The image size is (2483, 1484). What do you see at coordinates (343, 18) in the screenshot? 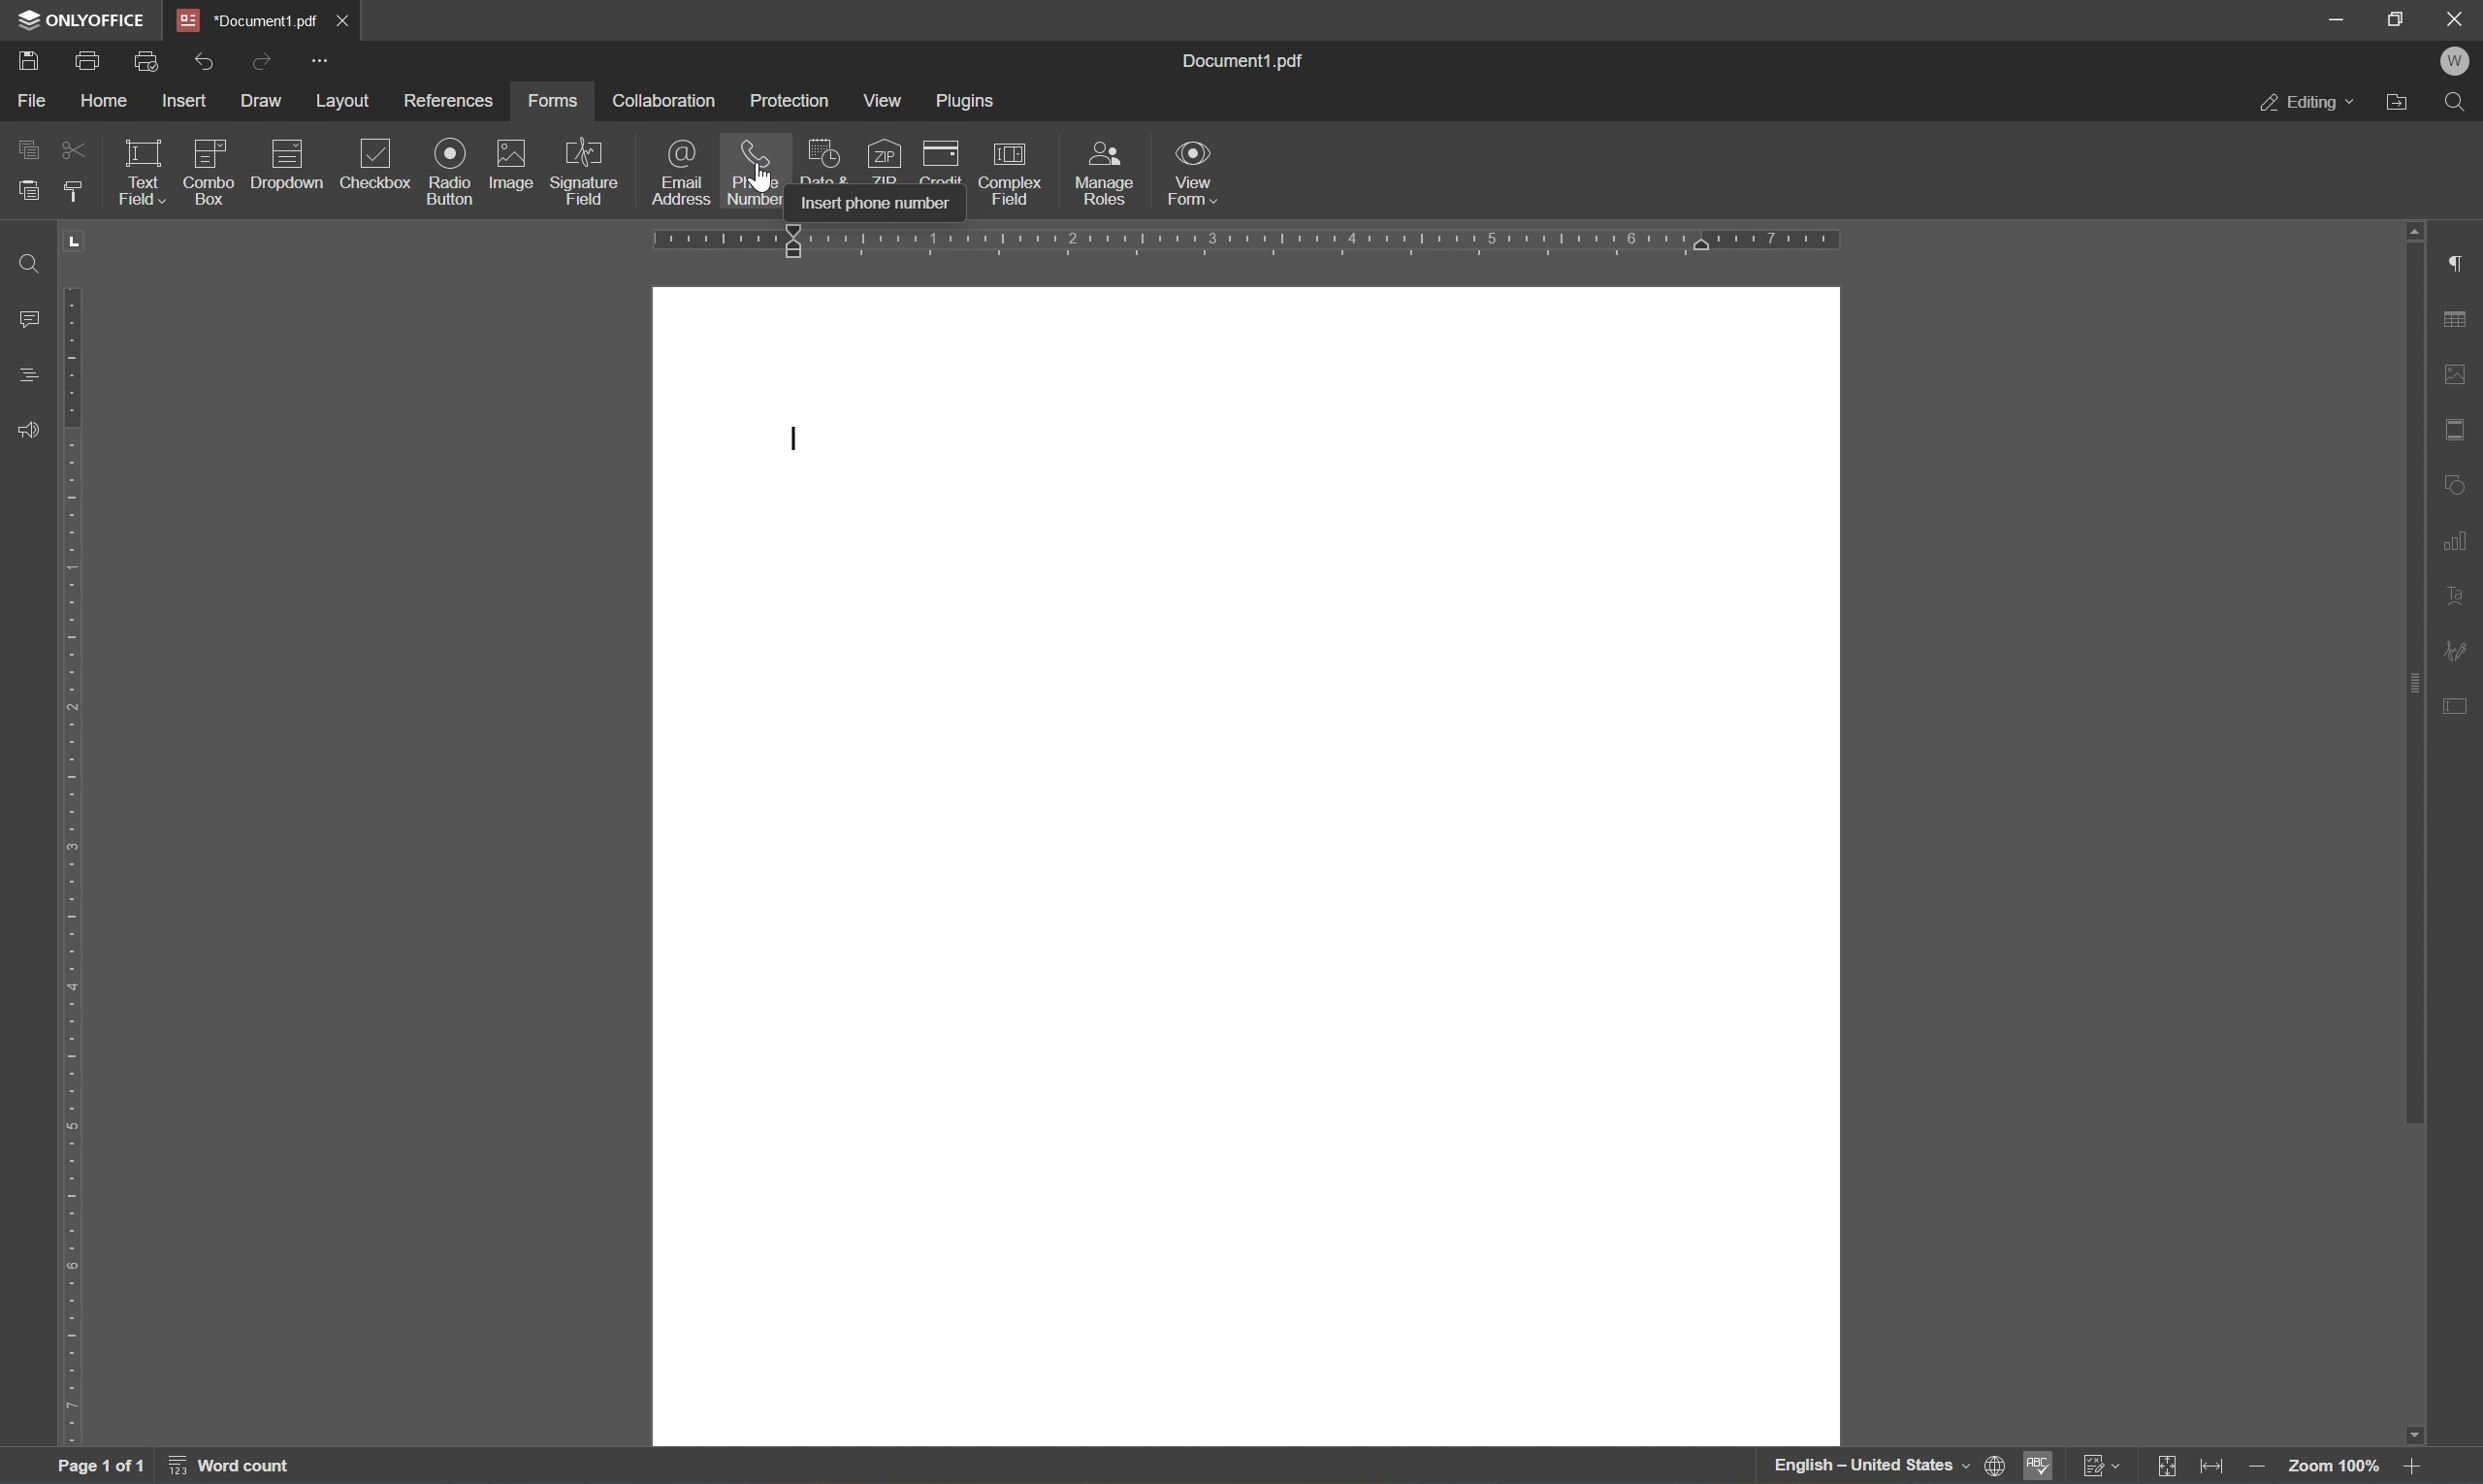
I see `close` at bounding box center [343, 18].